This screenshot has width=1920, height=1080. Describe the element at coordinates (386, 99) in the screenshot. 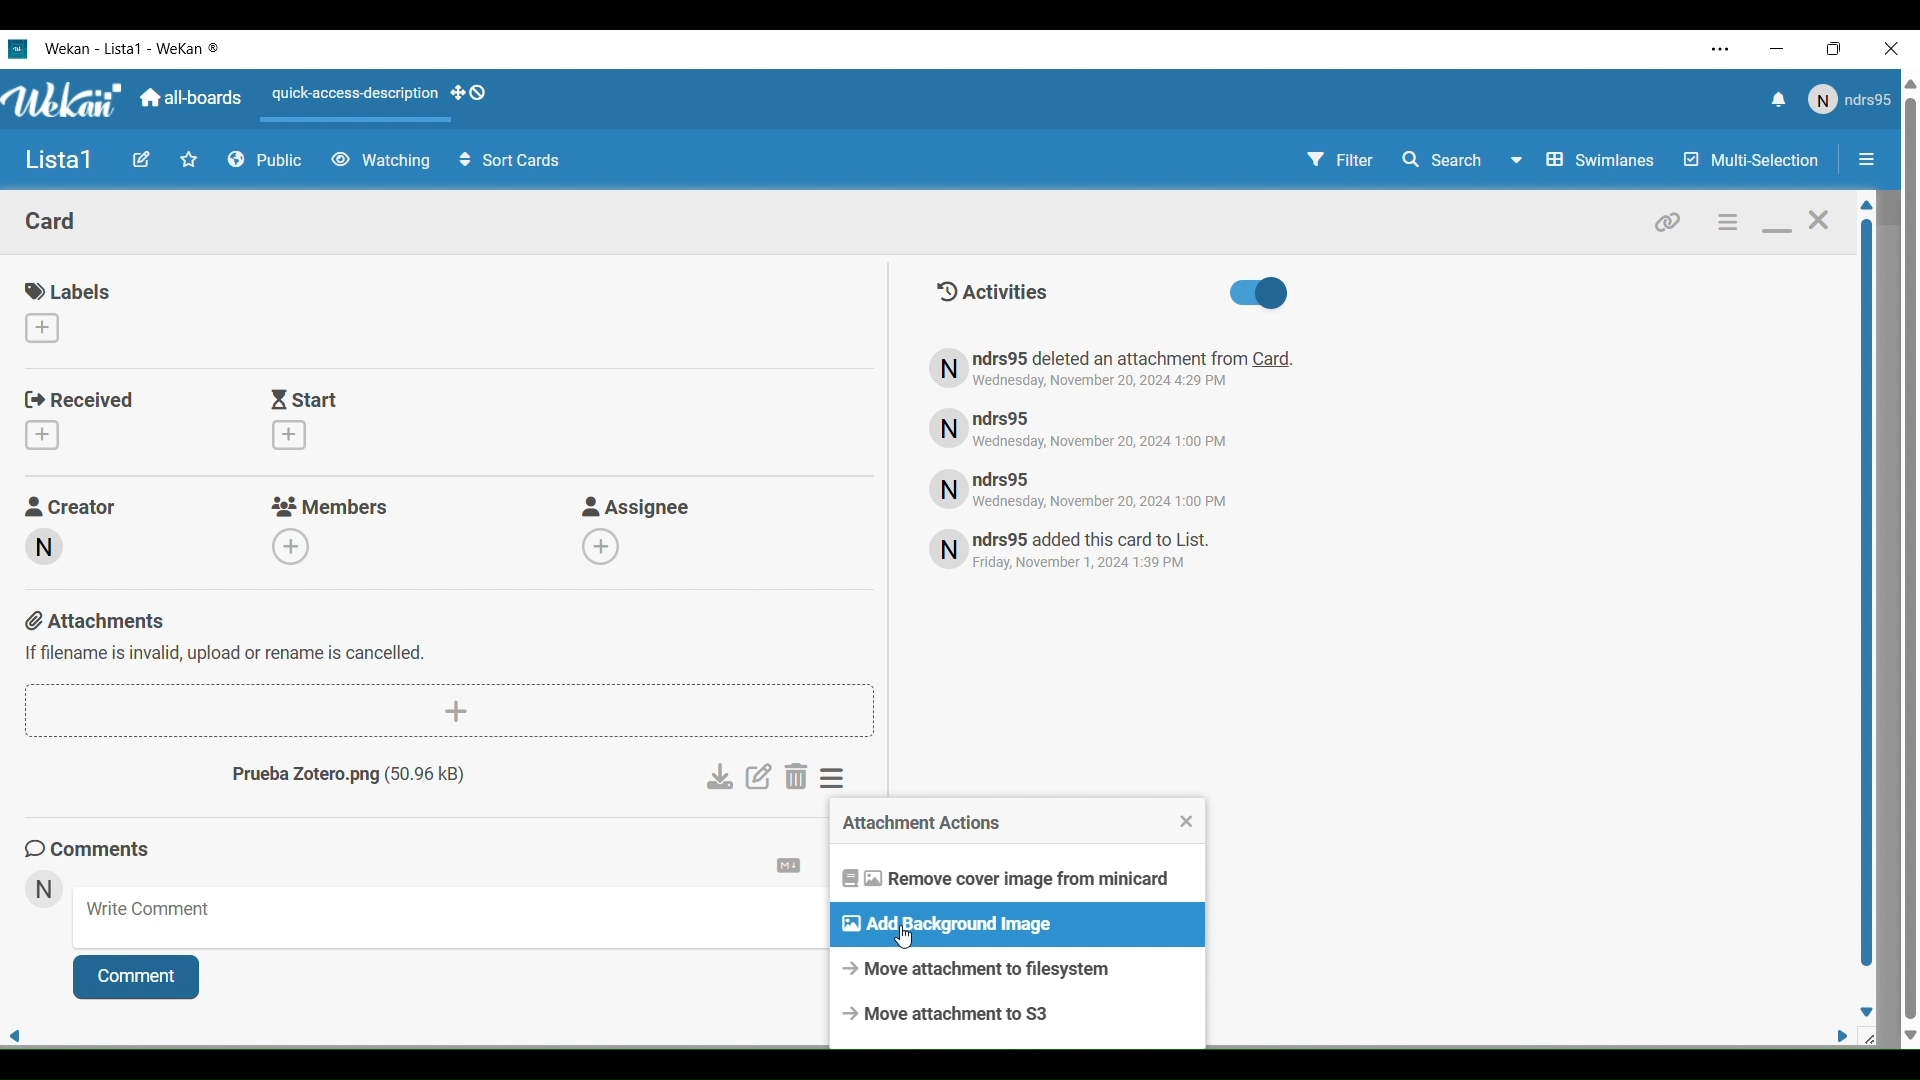

I see `Actions` at that location.